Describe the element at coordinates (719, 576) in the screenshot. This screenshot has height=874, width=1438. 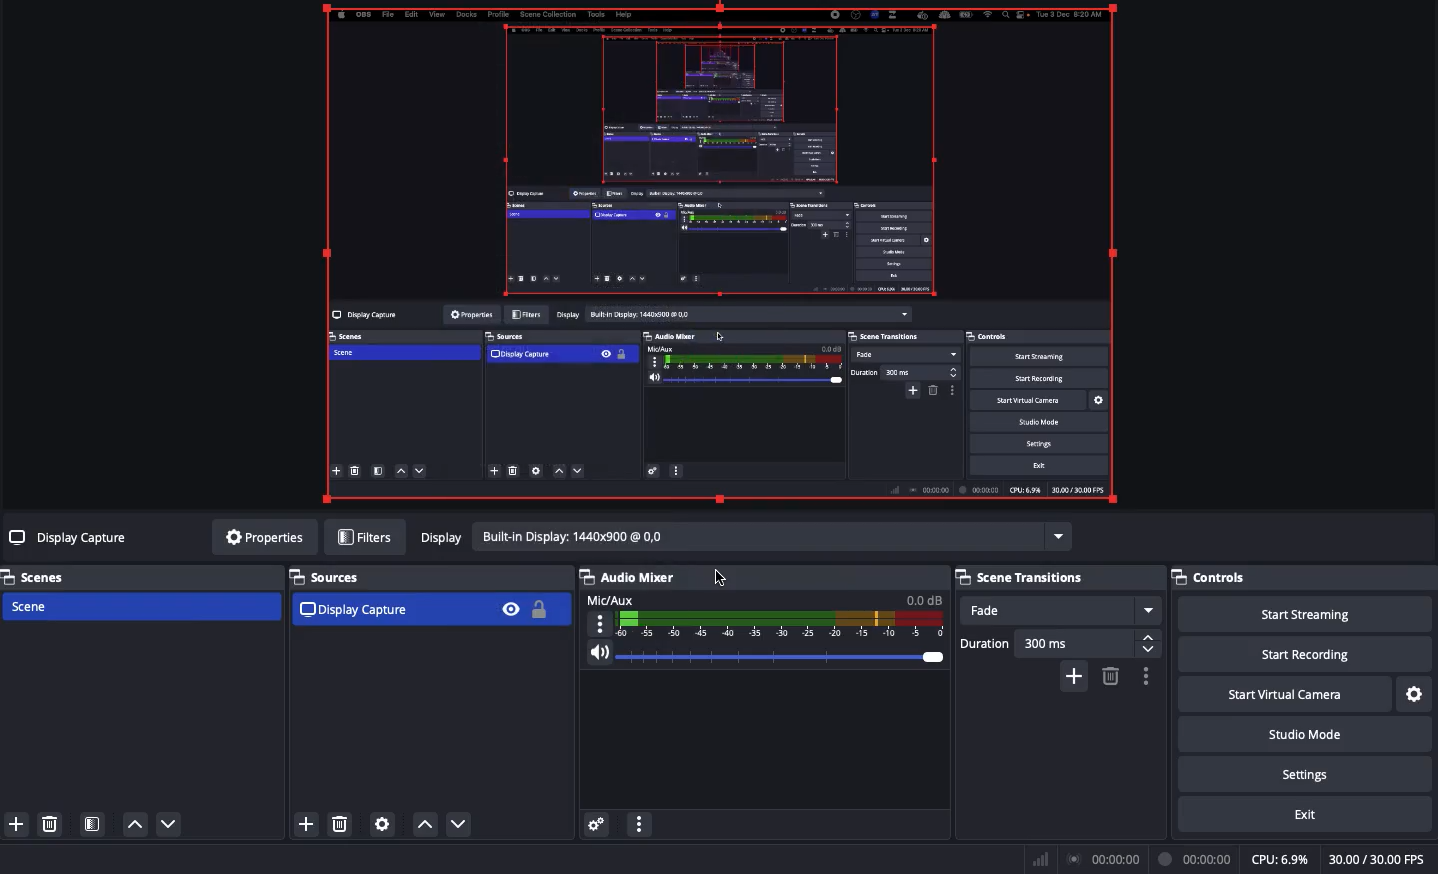
I see `cursor` at that location.